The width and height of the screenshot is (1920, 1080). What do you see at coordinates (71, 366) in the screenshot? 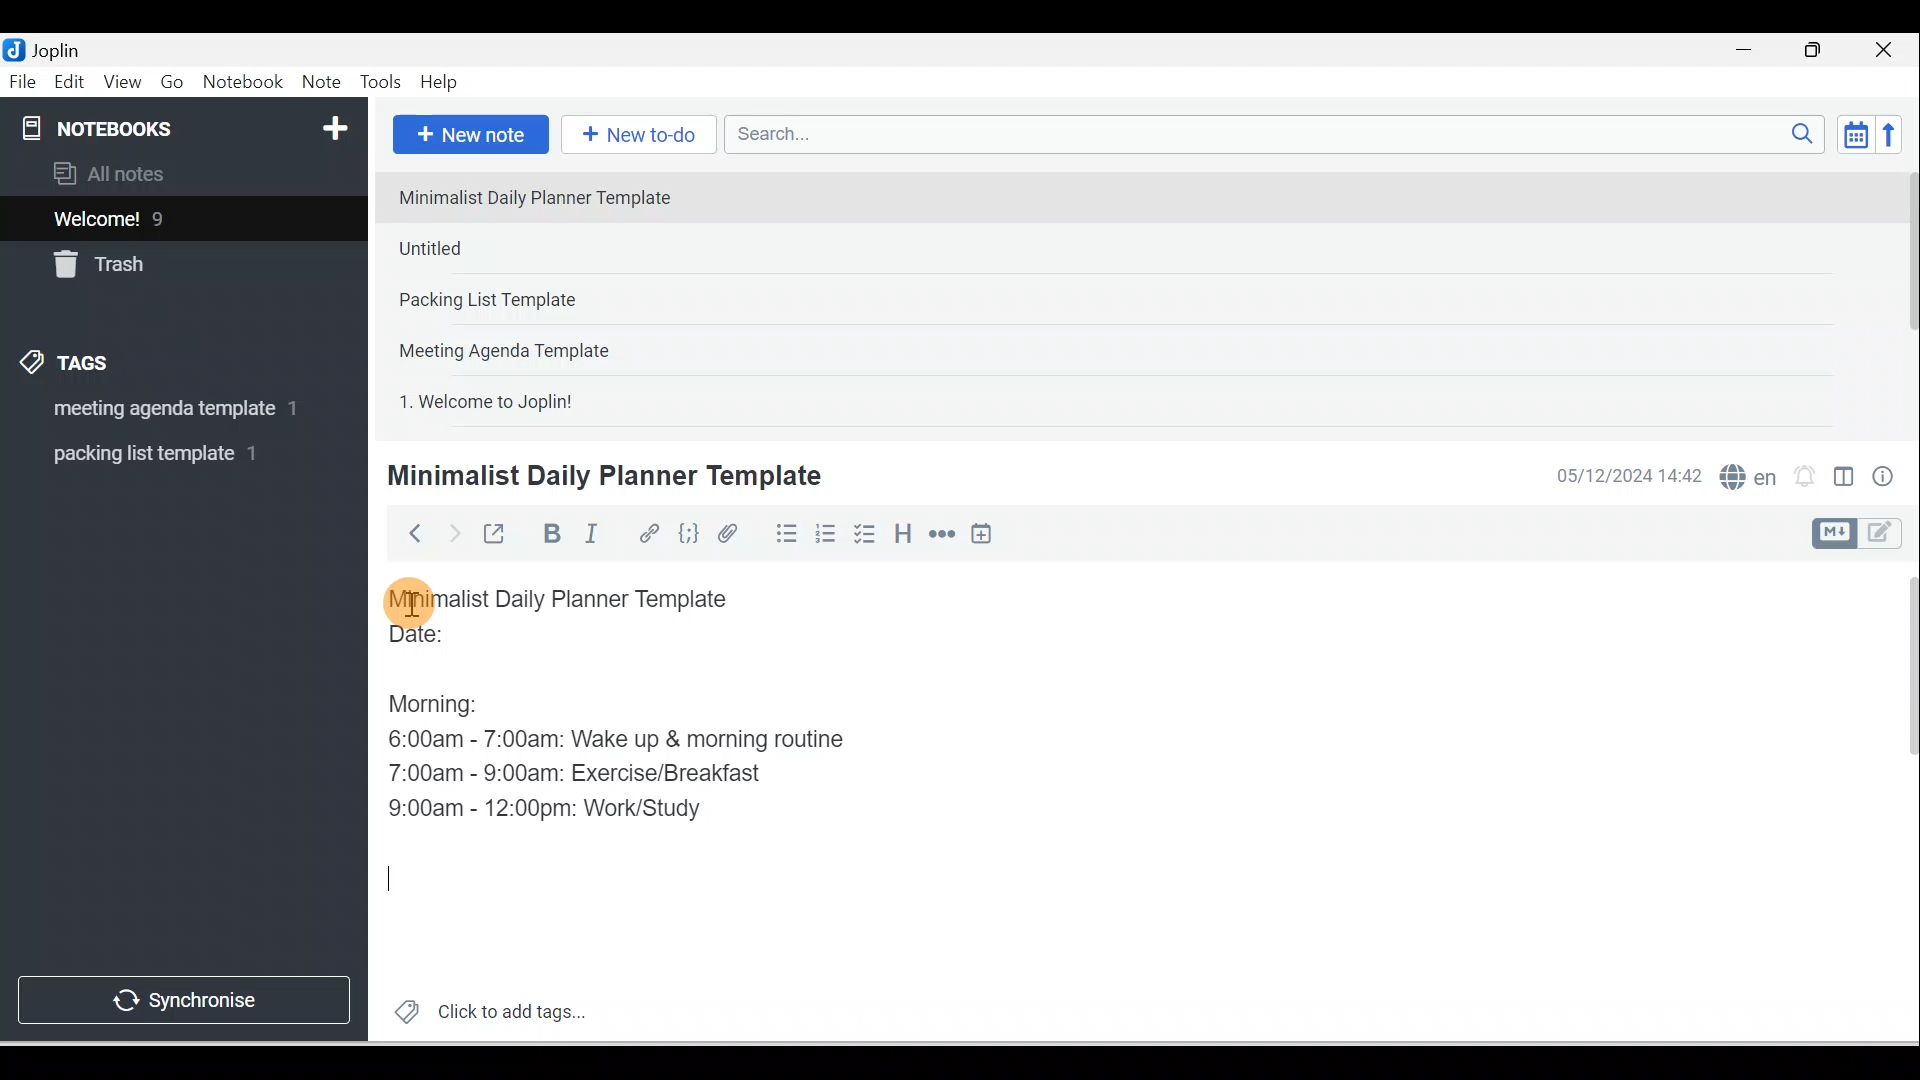
I see `Tags` at bounding box center [71, 366].